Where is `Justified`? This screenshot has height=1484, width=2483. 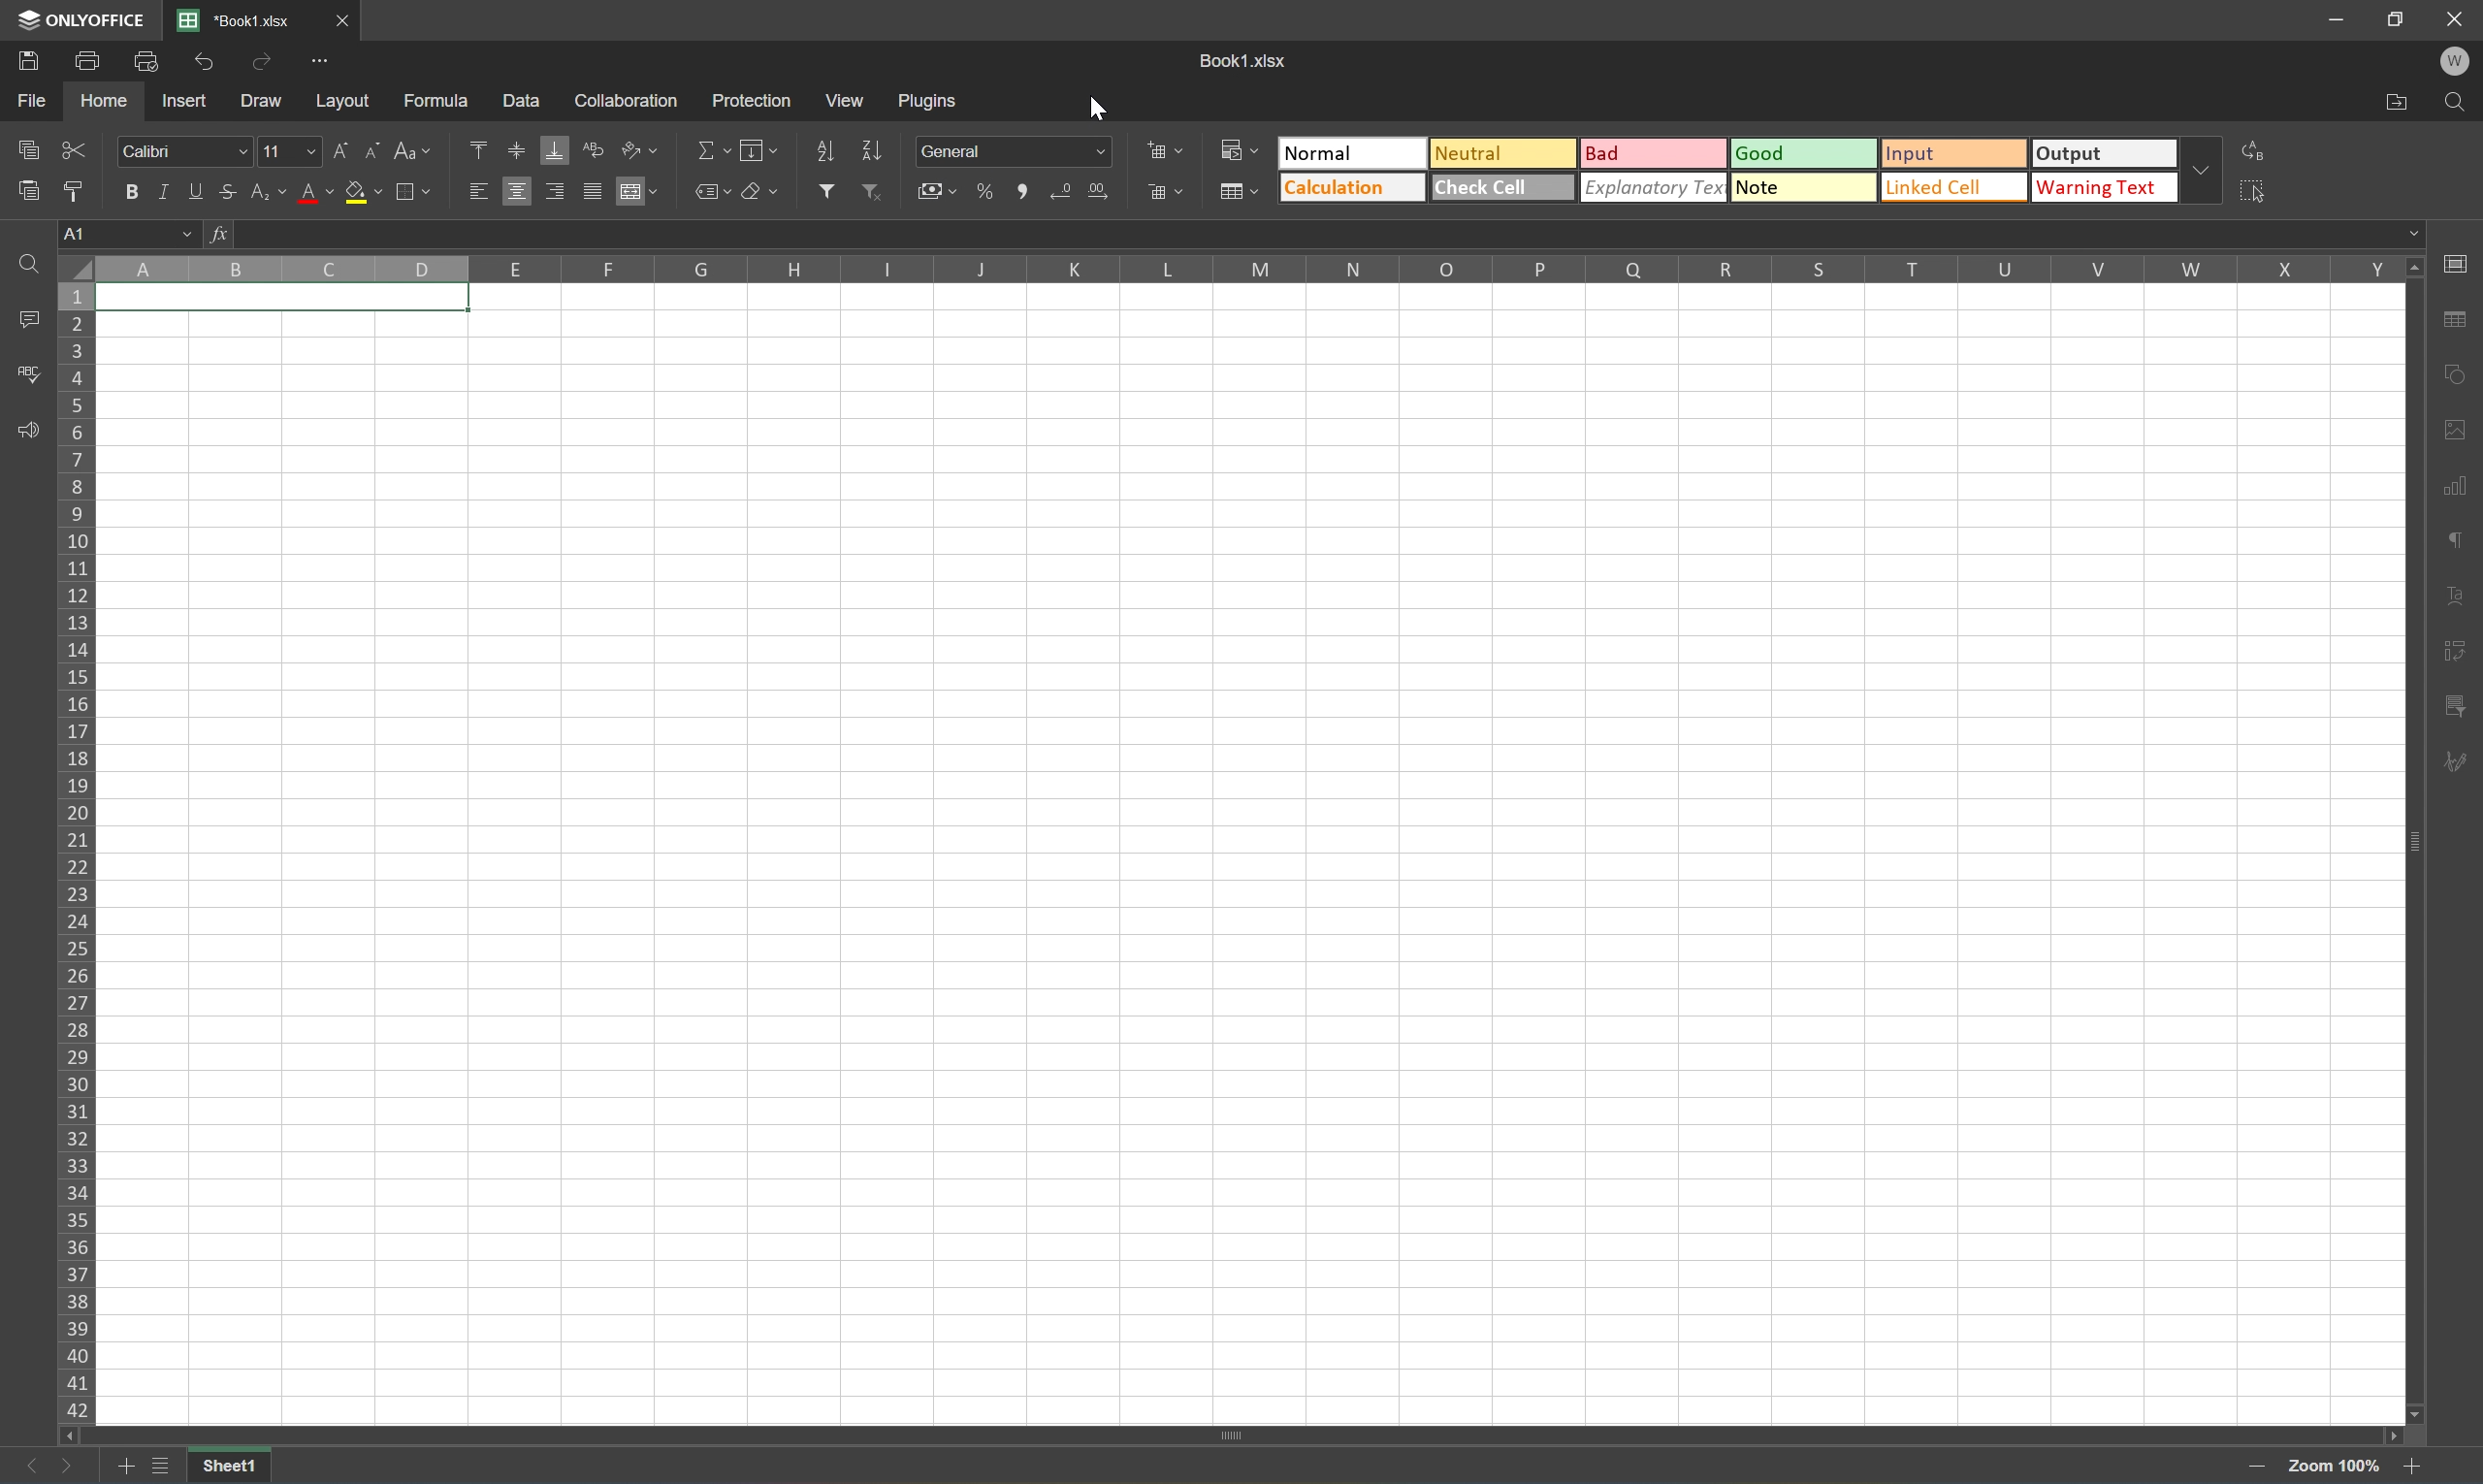 Justified is located at coordinates (593, 193).